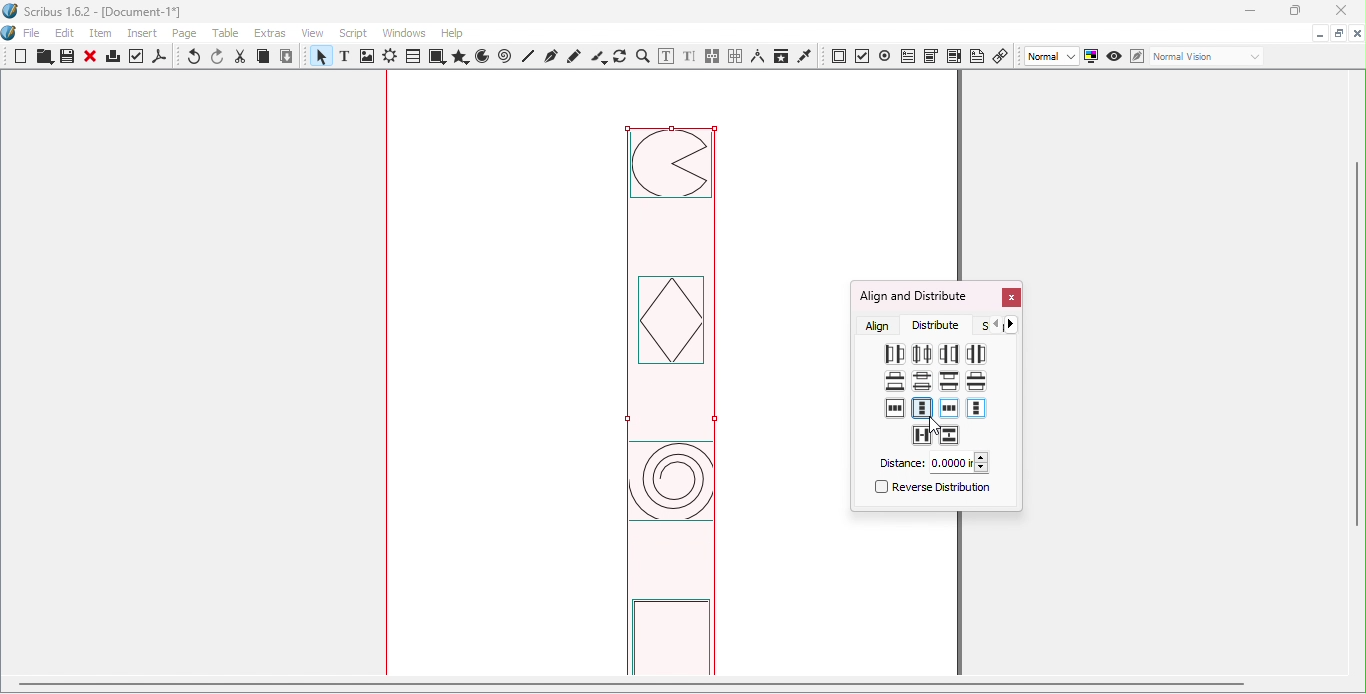 Image resolution: width=1366 pixels, height=694 pixels. What do you see at coordinates (101, 13) in the screenshot?
I see `Scribus 1.6.2 - [Document-1*]` at bounding box center [101, 13].